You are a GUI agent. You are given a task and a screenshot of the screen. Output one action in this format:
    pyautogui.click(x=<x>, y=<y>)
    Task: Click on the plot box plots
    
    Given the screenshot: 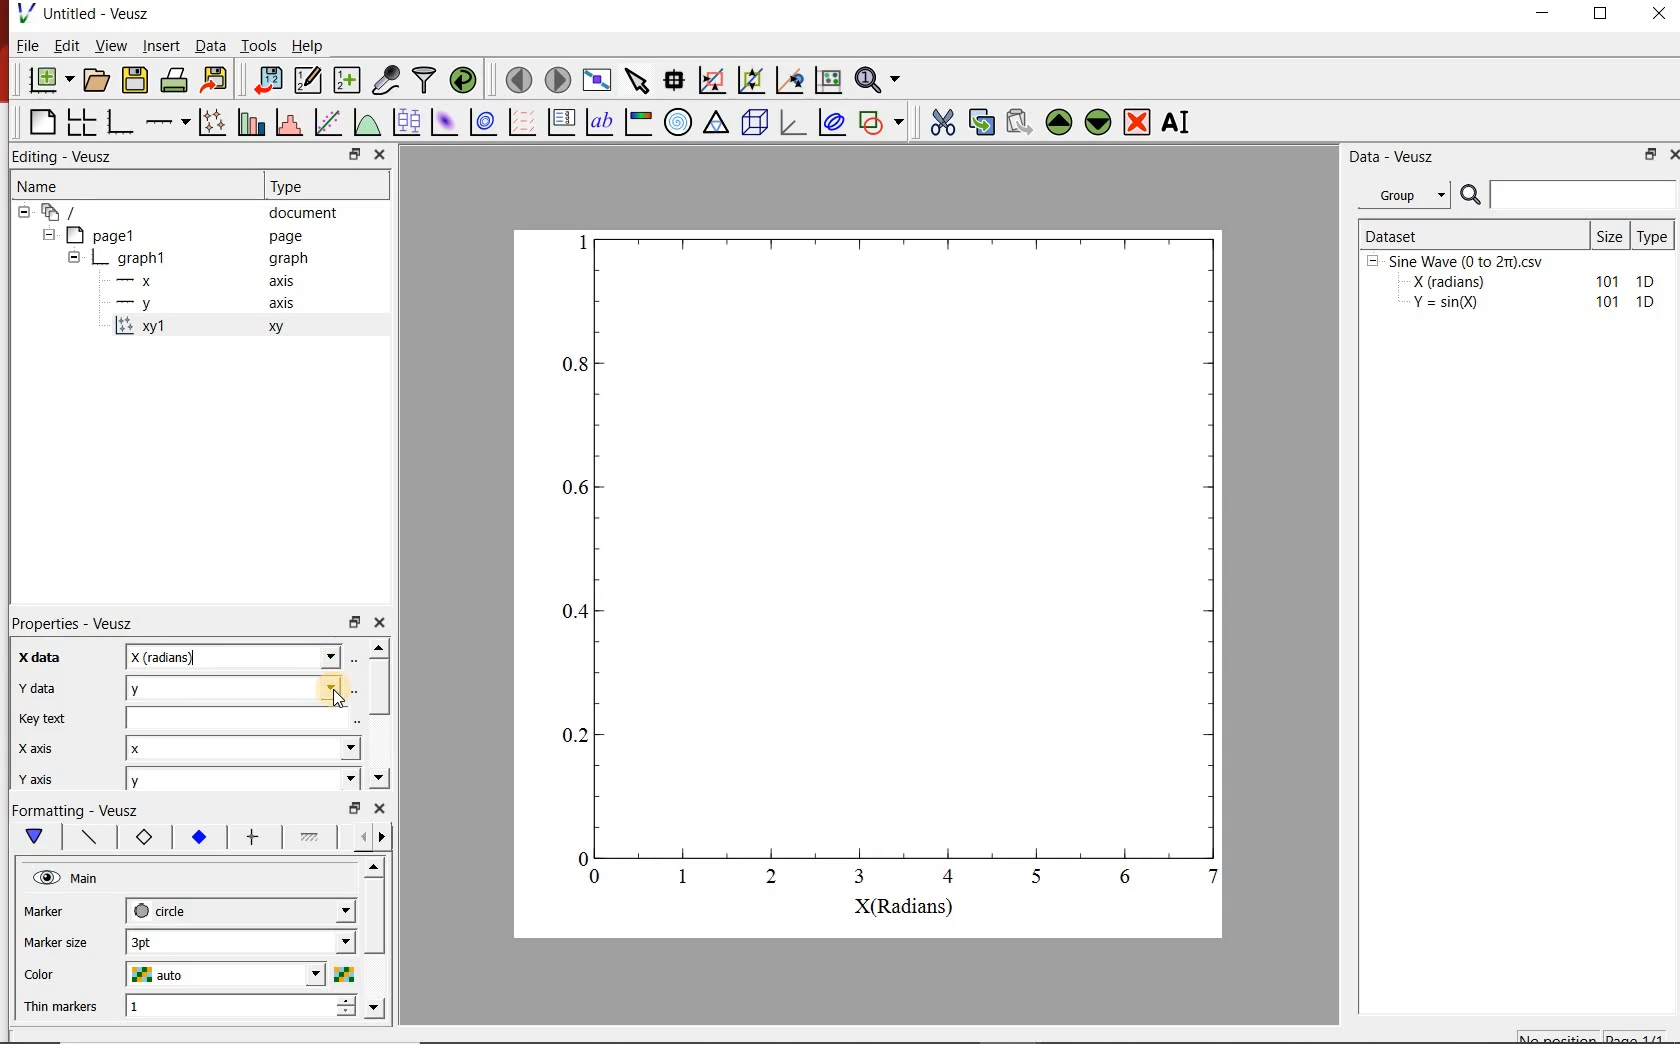 What is the action you would take?
    pyautogui.click(x=408, y=123)
    